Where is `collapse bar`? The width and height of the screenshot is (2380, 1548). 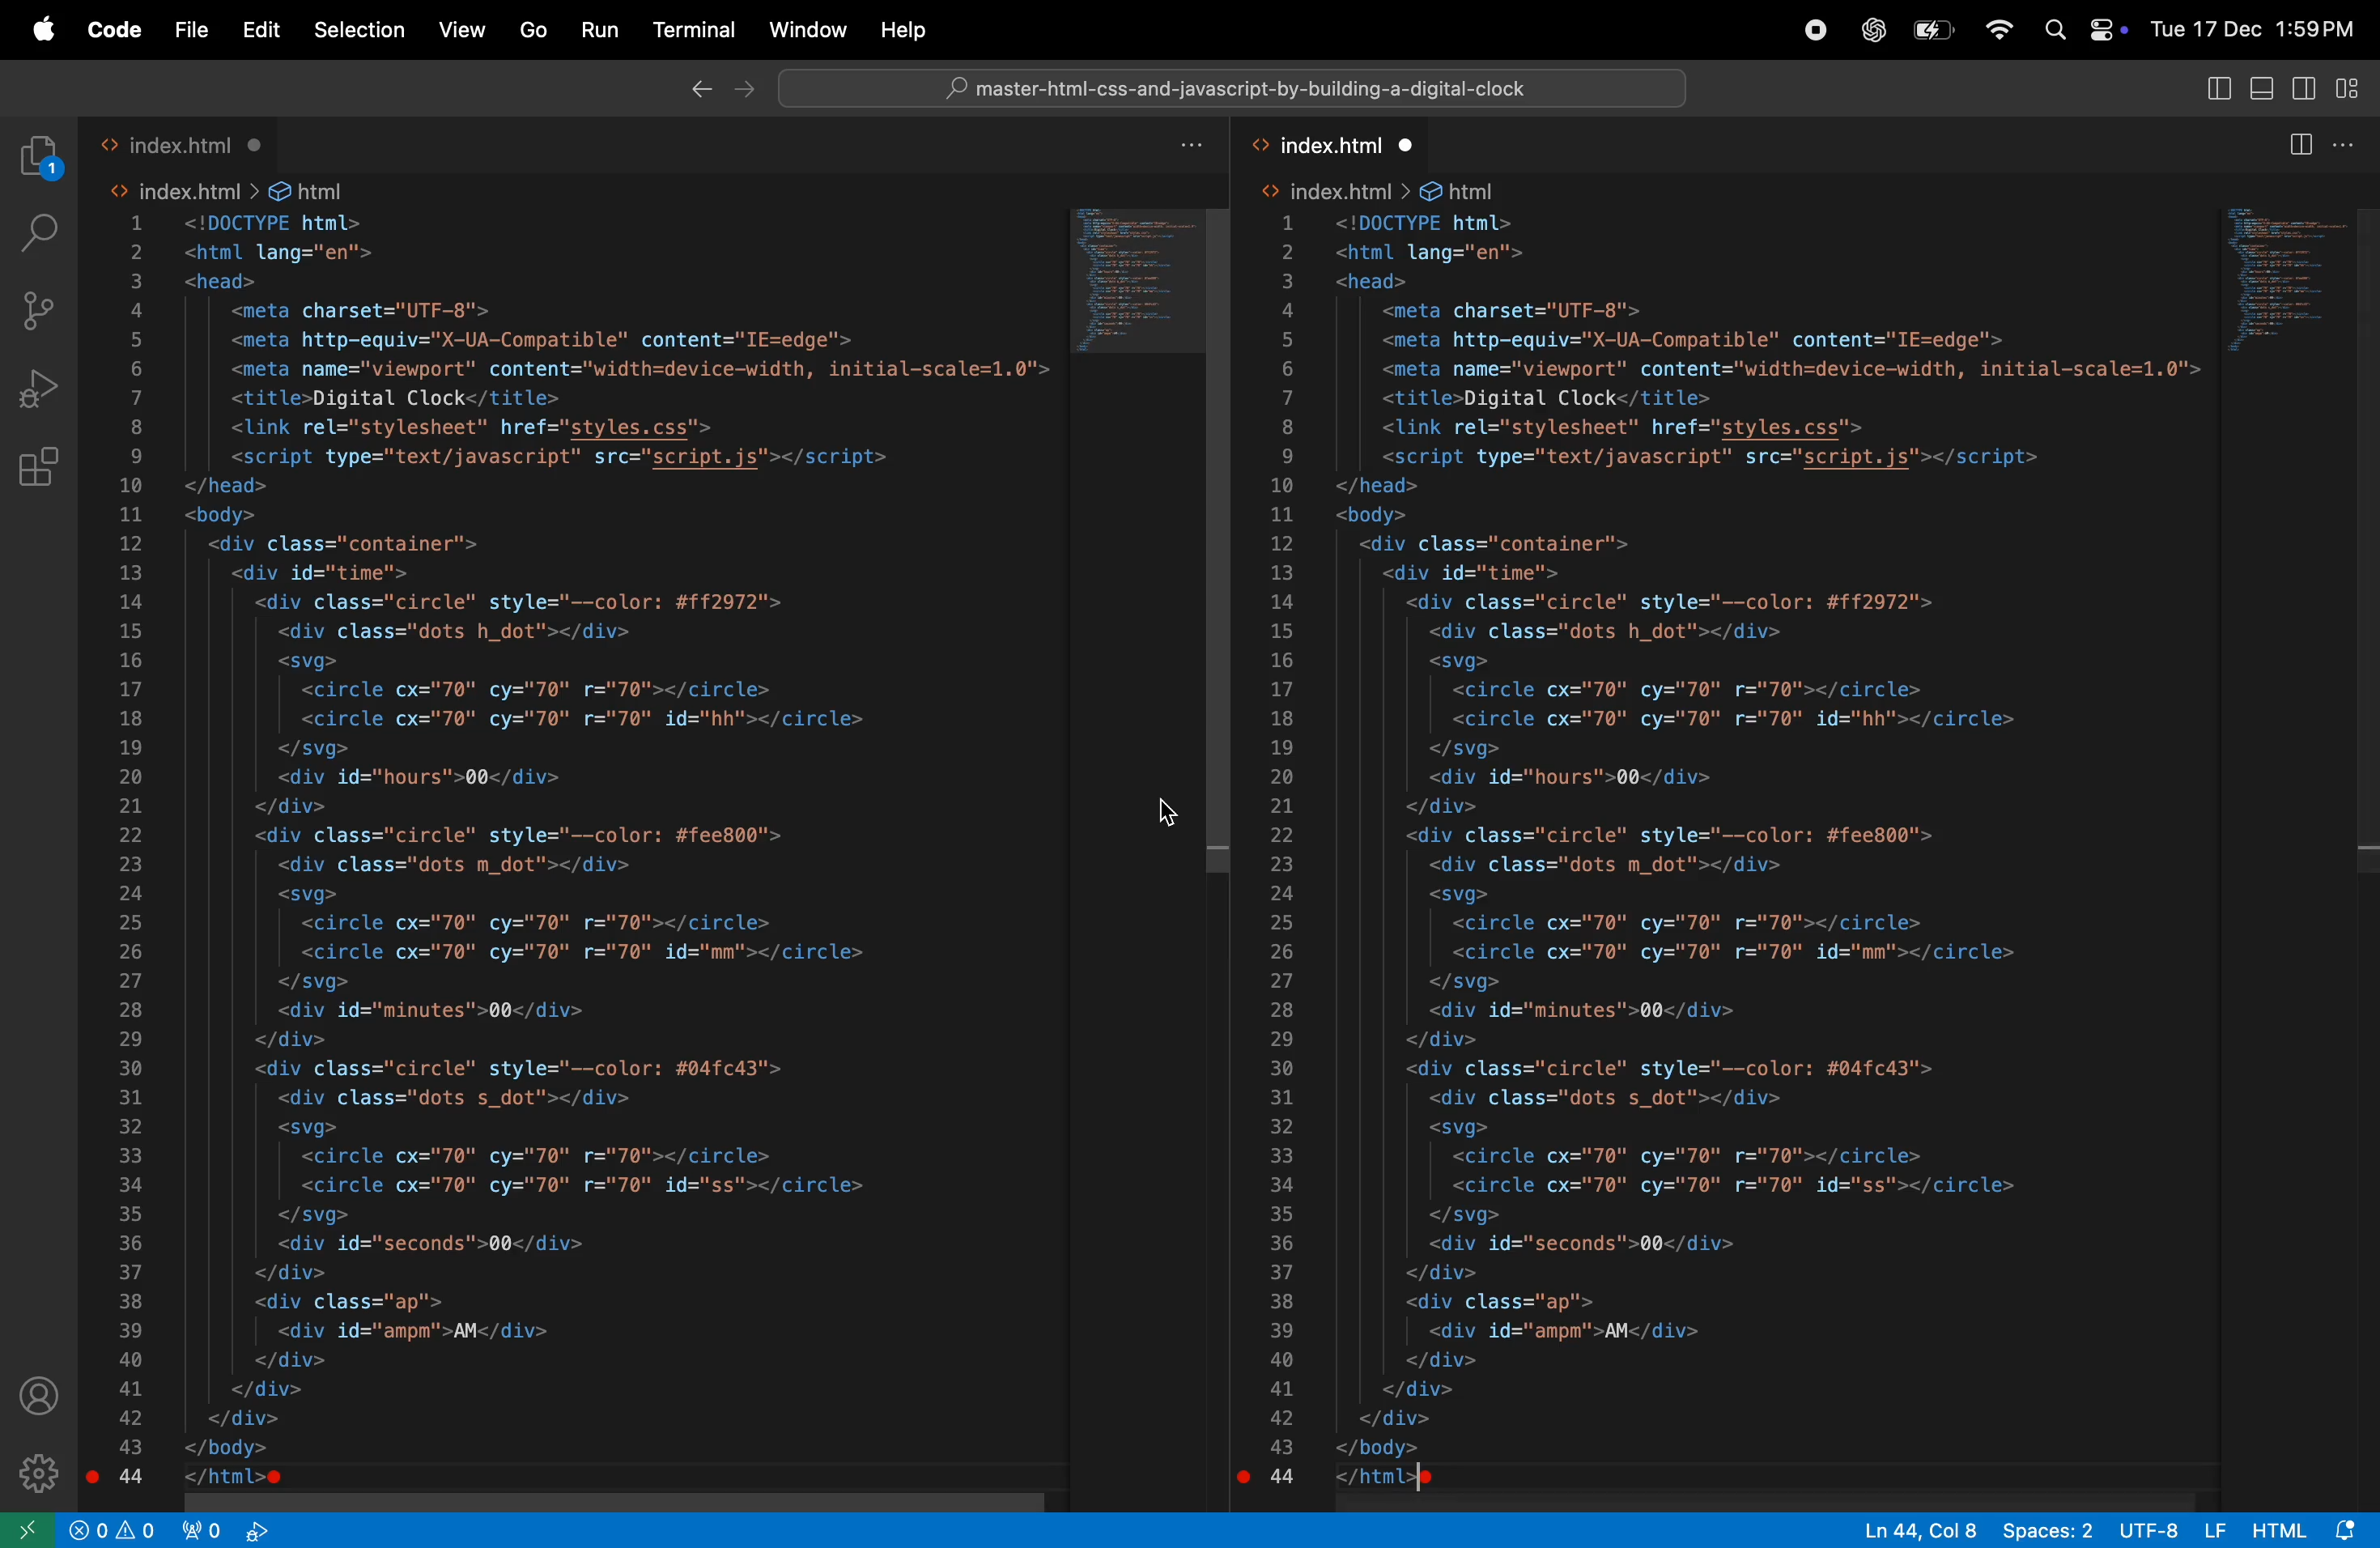 collapse bar is located at coordinates (2351, 87).